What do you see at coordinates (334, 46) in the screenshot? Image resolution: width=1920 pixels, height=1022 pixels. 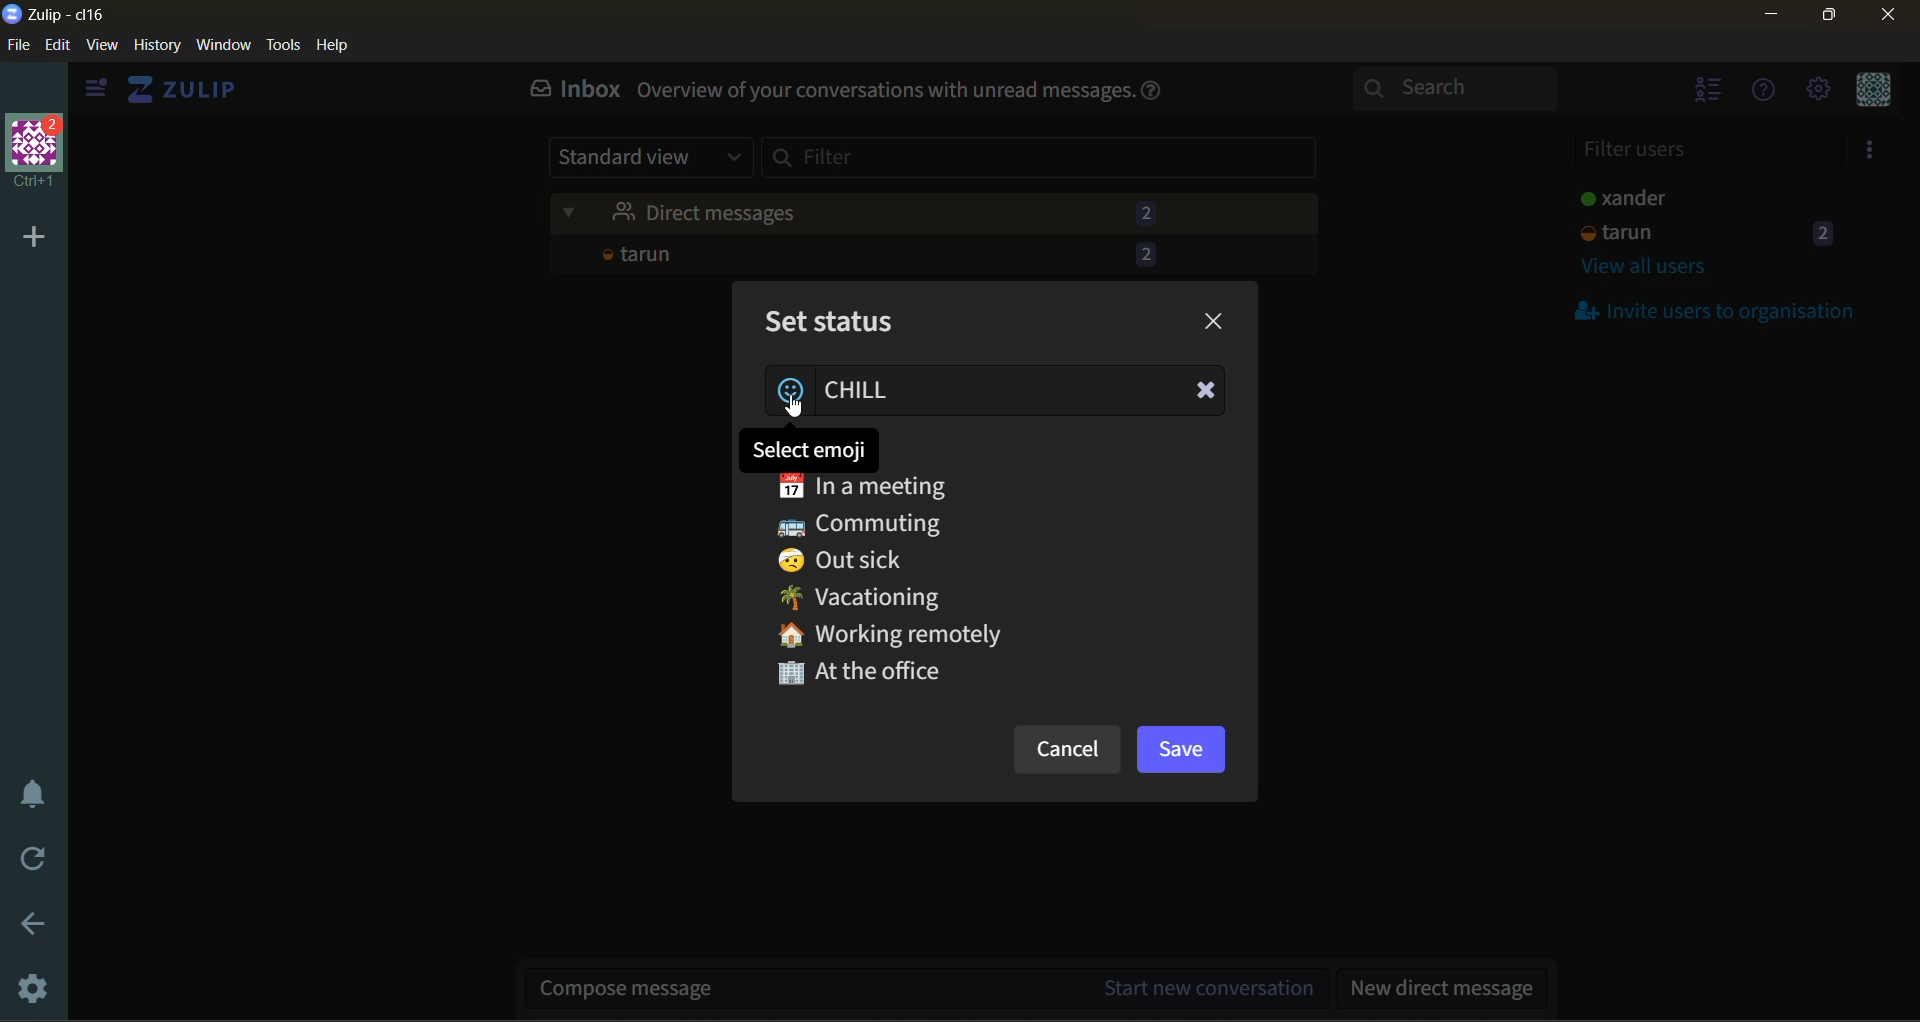 I see `help` at bounding box center [334, 46].